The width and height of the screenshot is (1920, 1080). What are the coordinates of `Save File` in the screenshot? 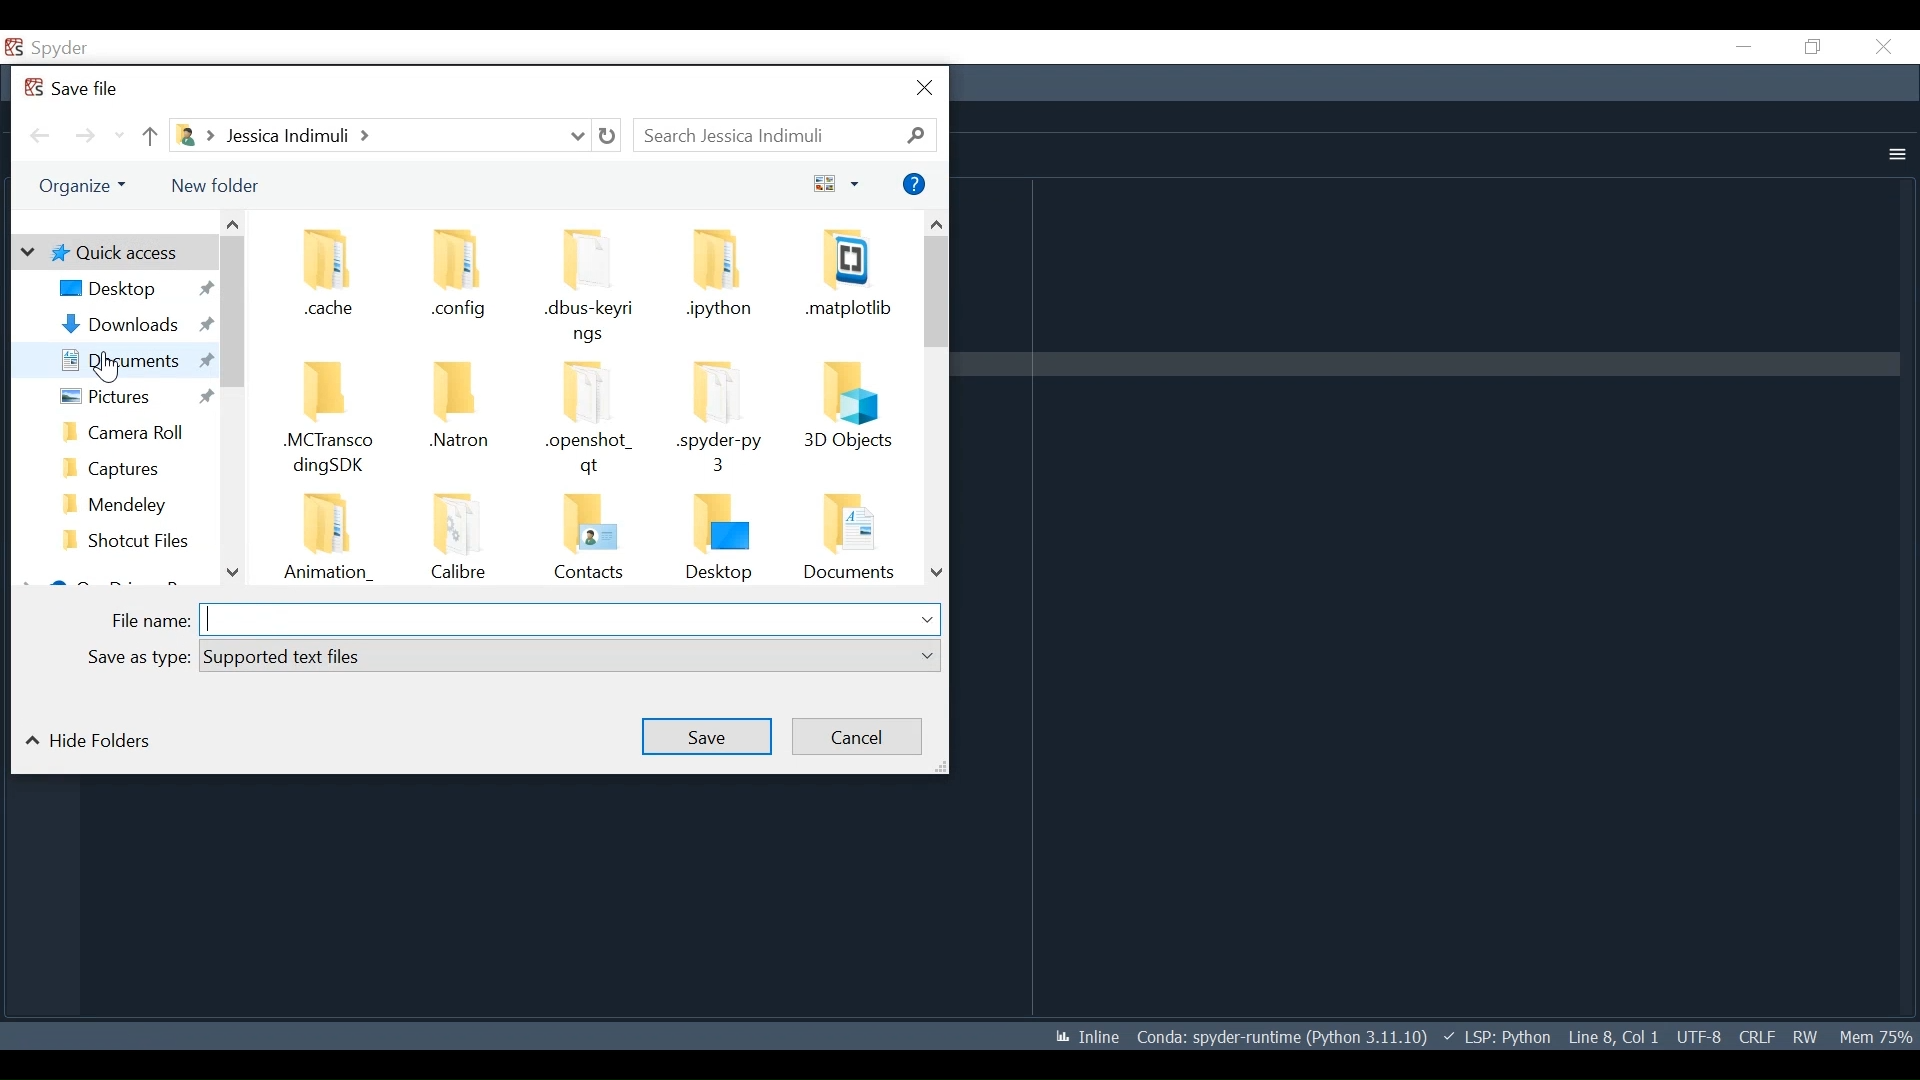 It's located at (75, 88).